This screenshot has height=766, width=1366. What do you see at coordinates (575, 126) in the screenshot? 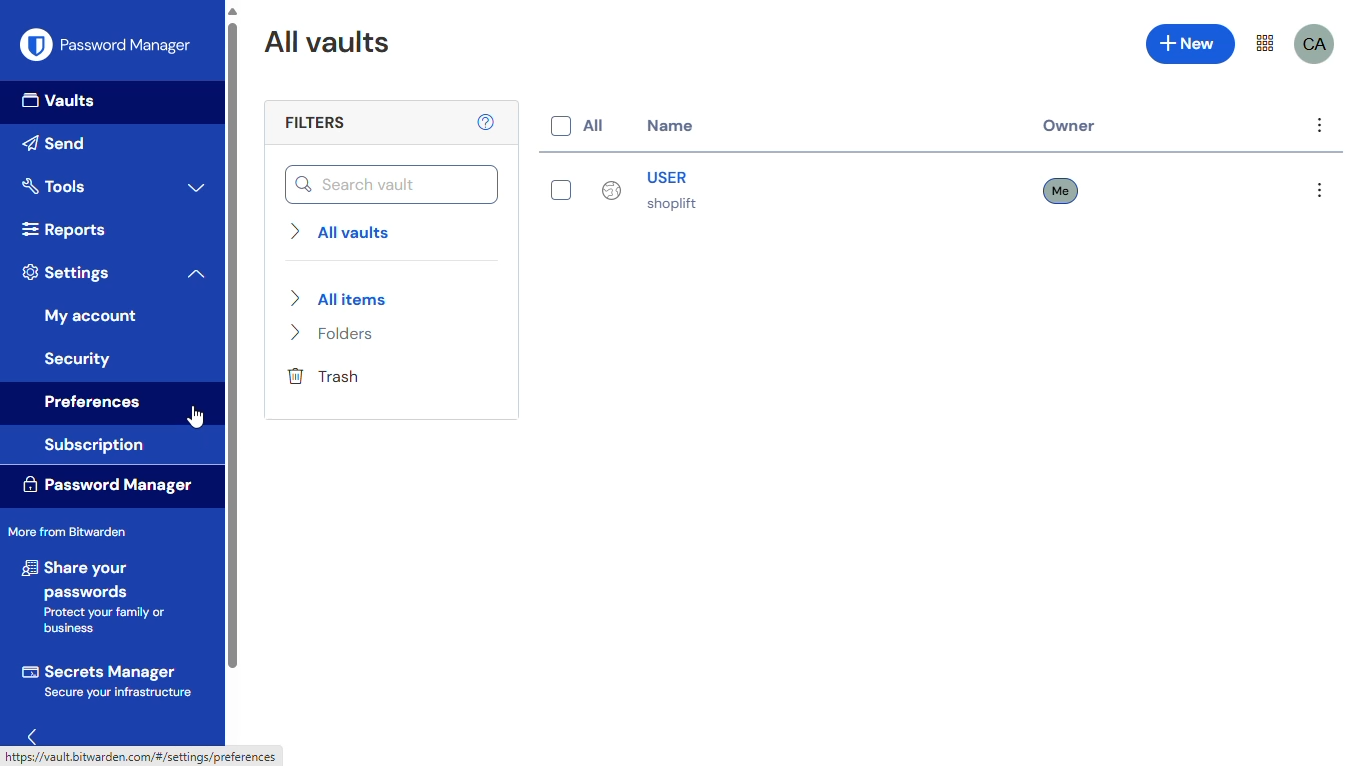
I see `All` at bounding box center [575, 126].